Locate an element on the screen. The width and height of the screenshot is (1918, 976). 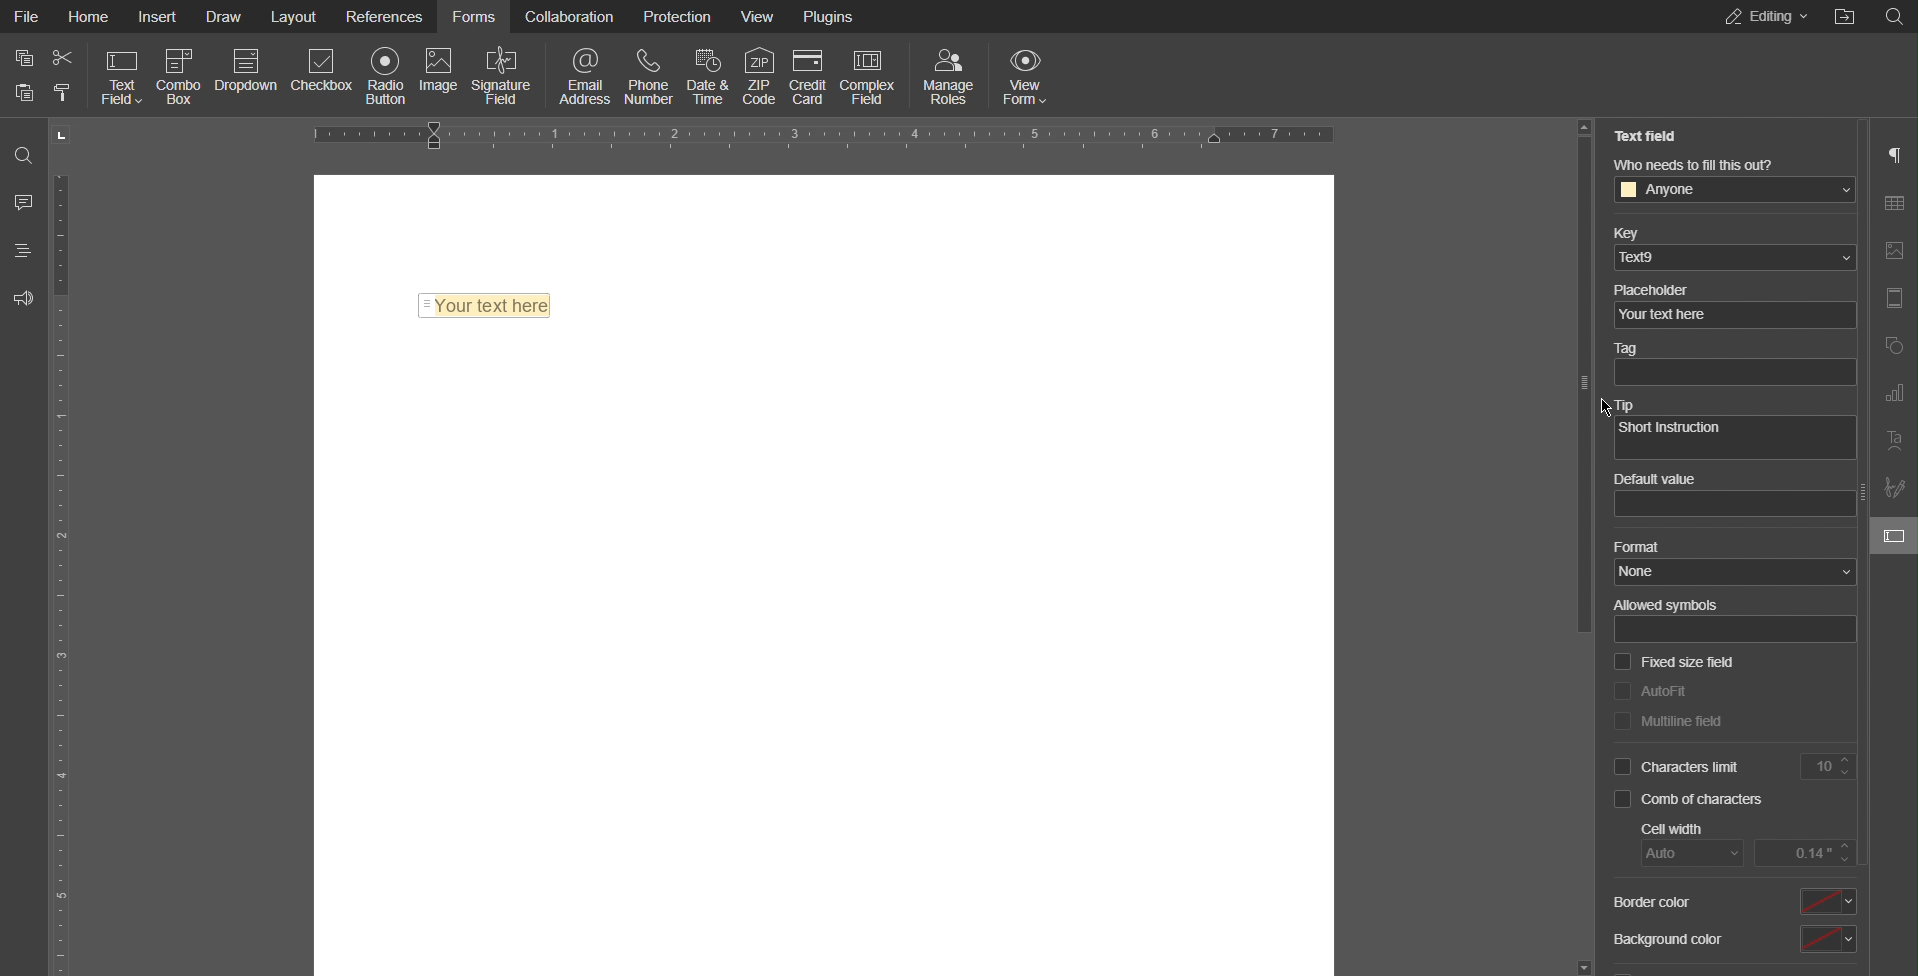
checkbox is located at coordinates (1623, 799).